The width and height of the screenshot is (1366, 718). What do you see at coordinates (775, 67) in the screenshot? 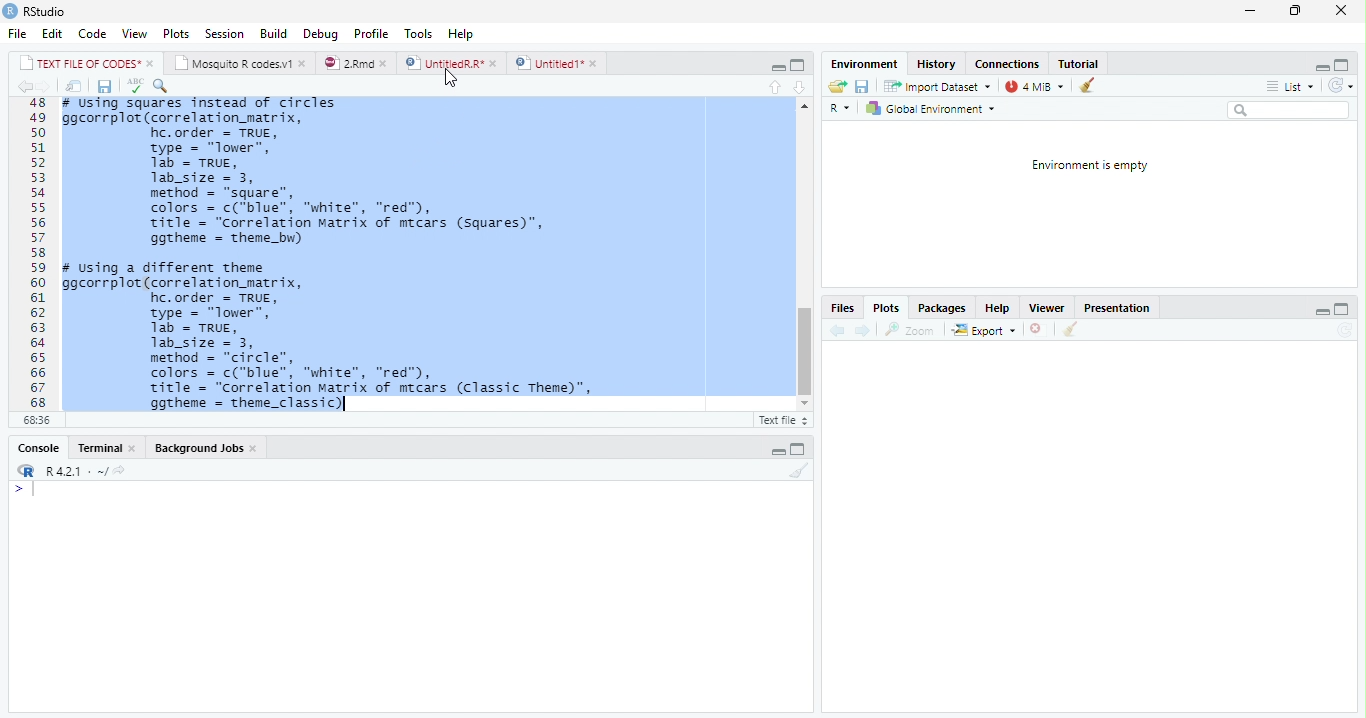
I see `hide r script` at bounding box center [775, 67].